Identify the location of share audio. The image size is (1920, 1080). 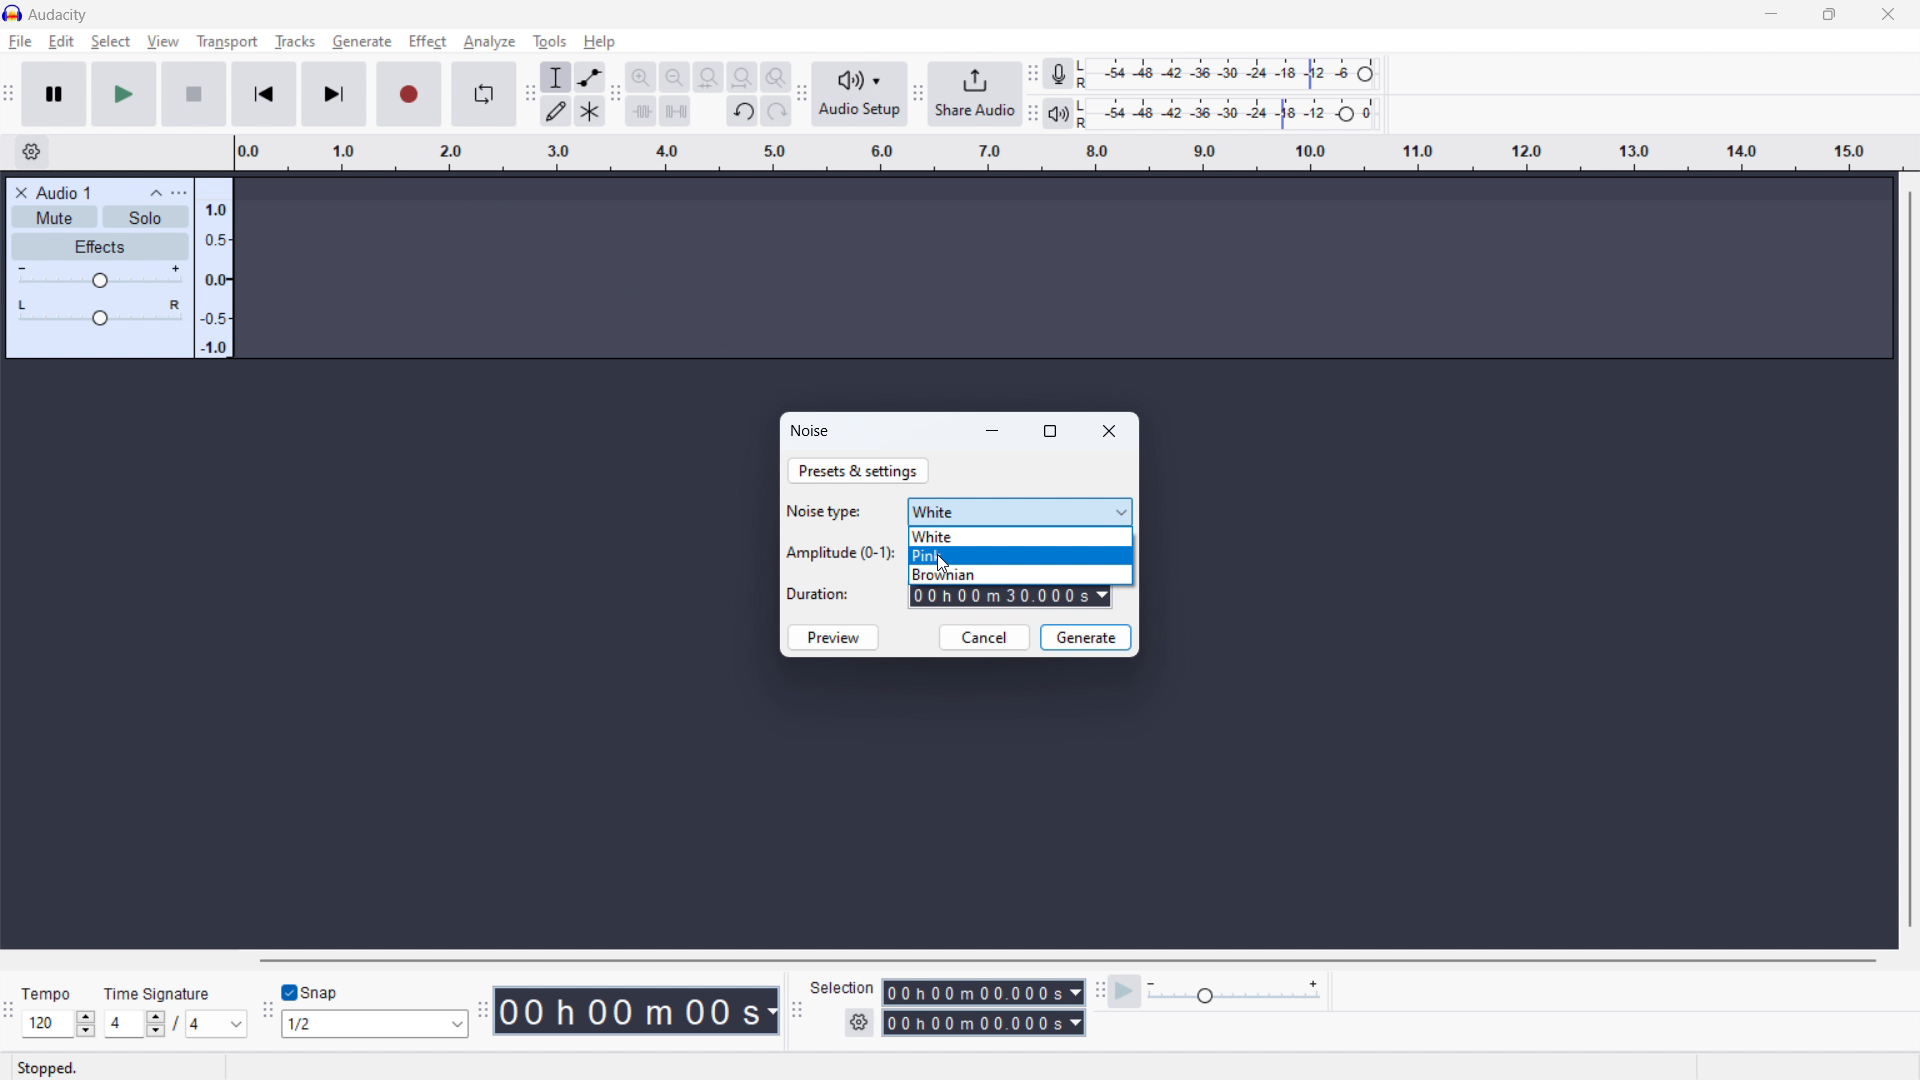
(975, 94).